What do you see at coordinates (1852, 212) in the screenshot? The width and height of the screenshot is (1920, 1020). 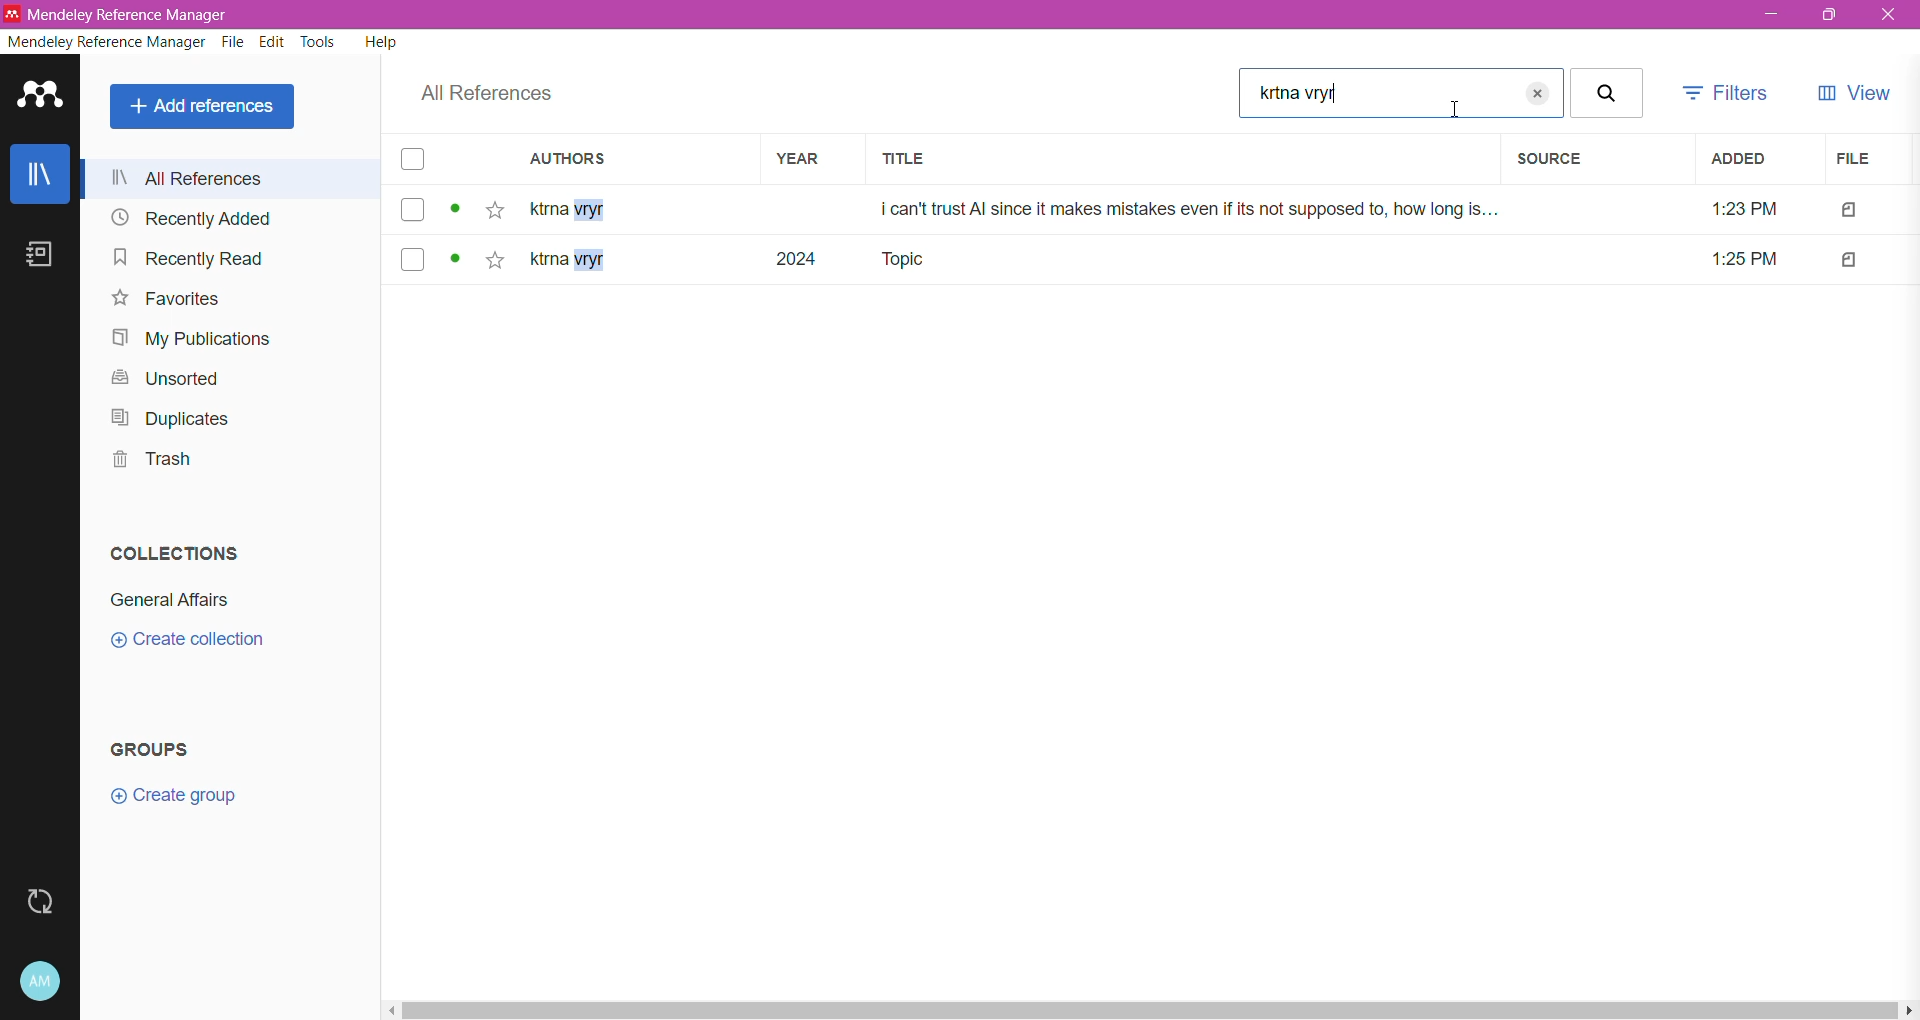 I see `file type` at bounding box center [1852, 212].